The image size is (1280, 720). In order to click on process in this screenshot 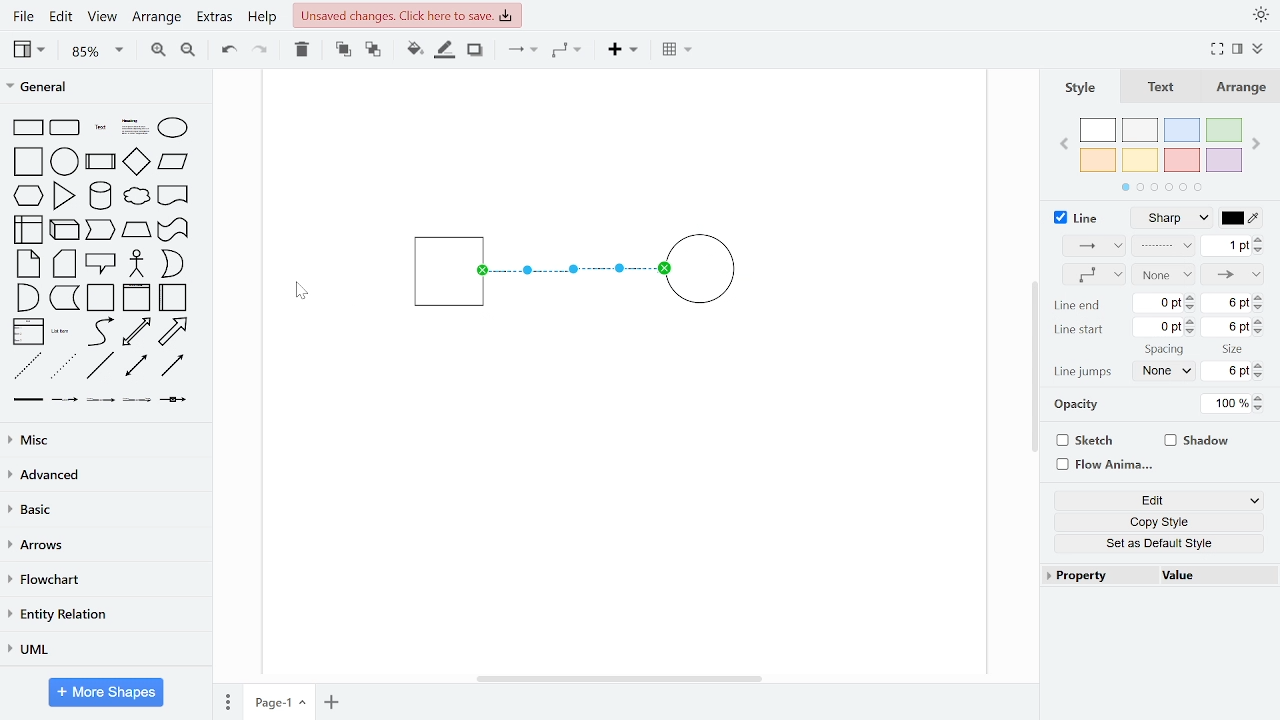, I will do `click(101, 163)`.